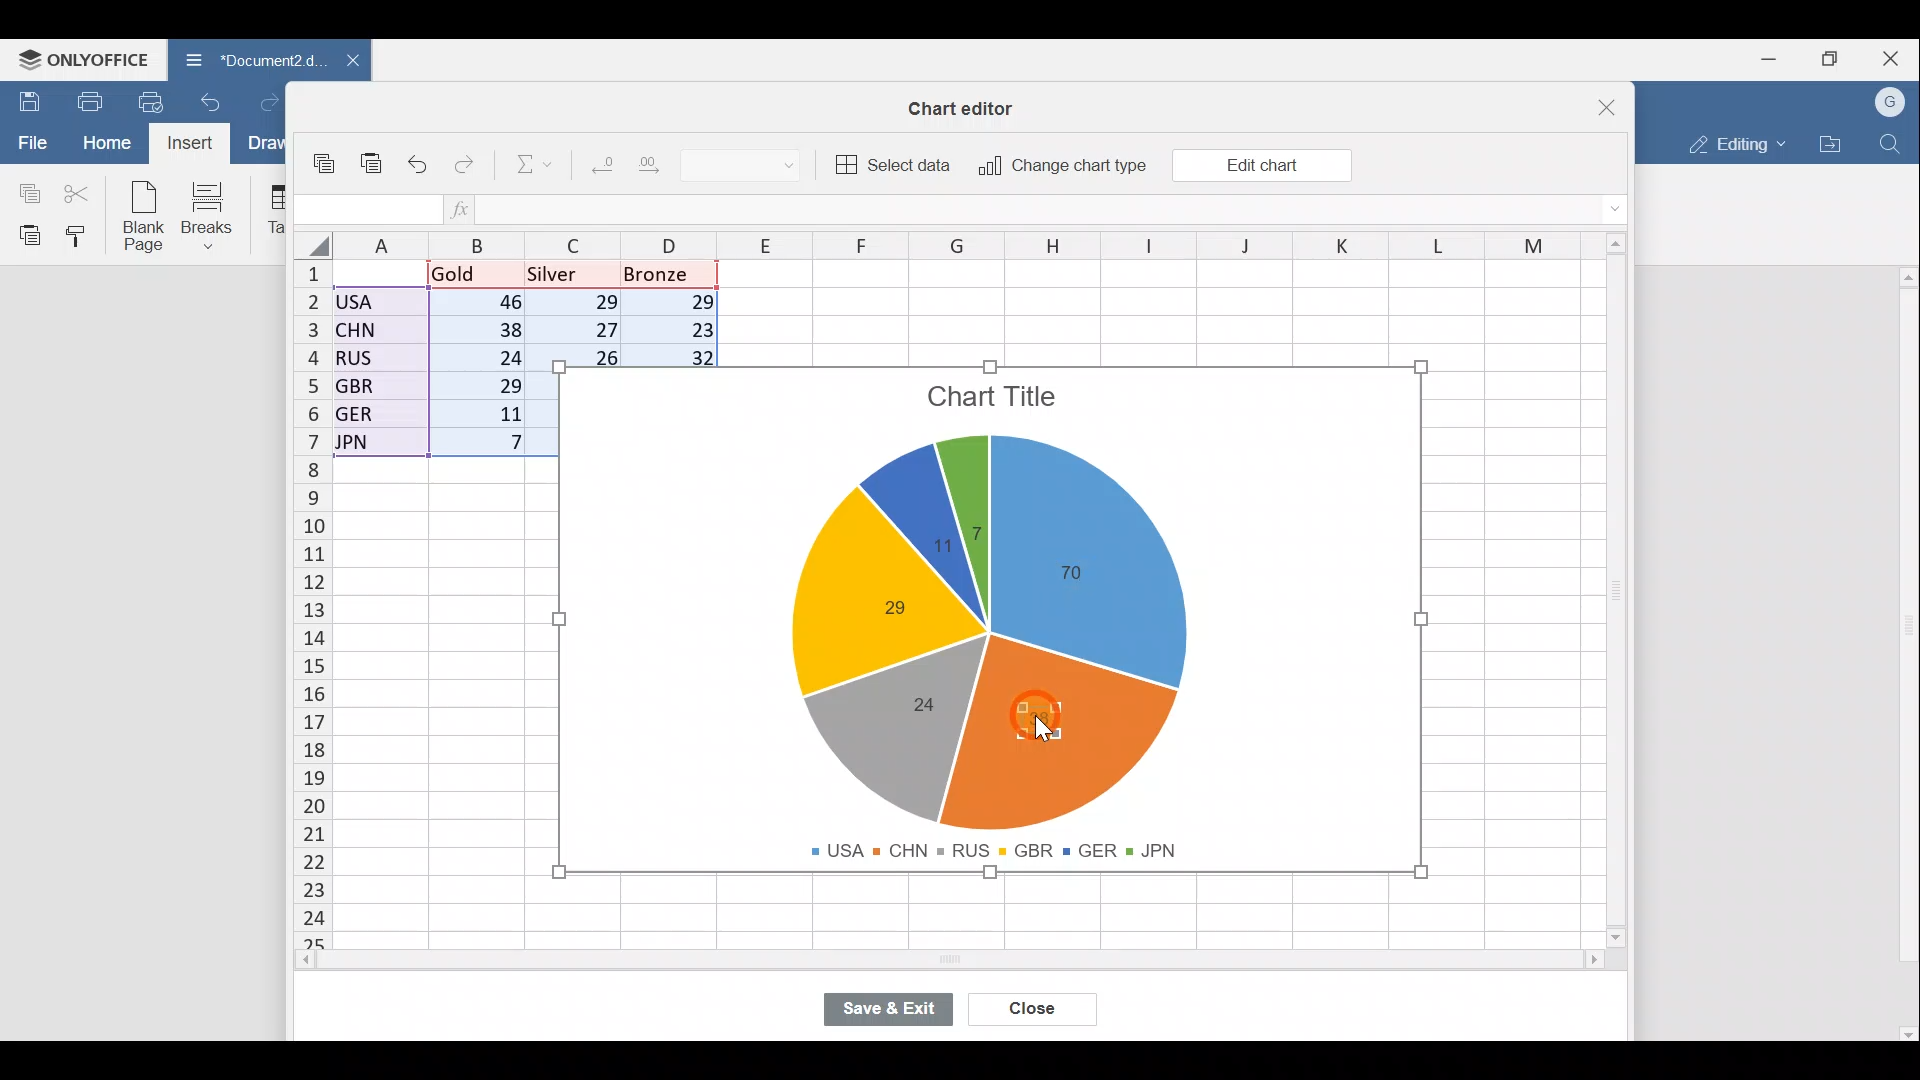  What do you see at coordinates (25, 234) in the screenshot?
I see `Paste` at bounding box center [25, 234].